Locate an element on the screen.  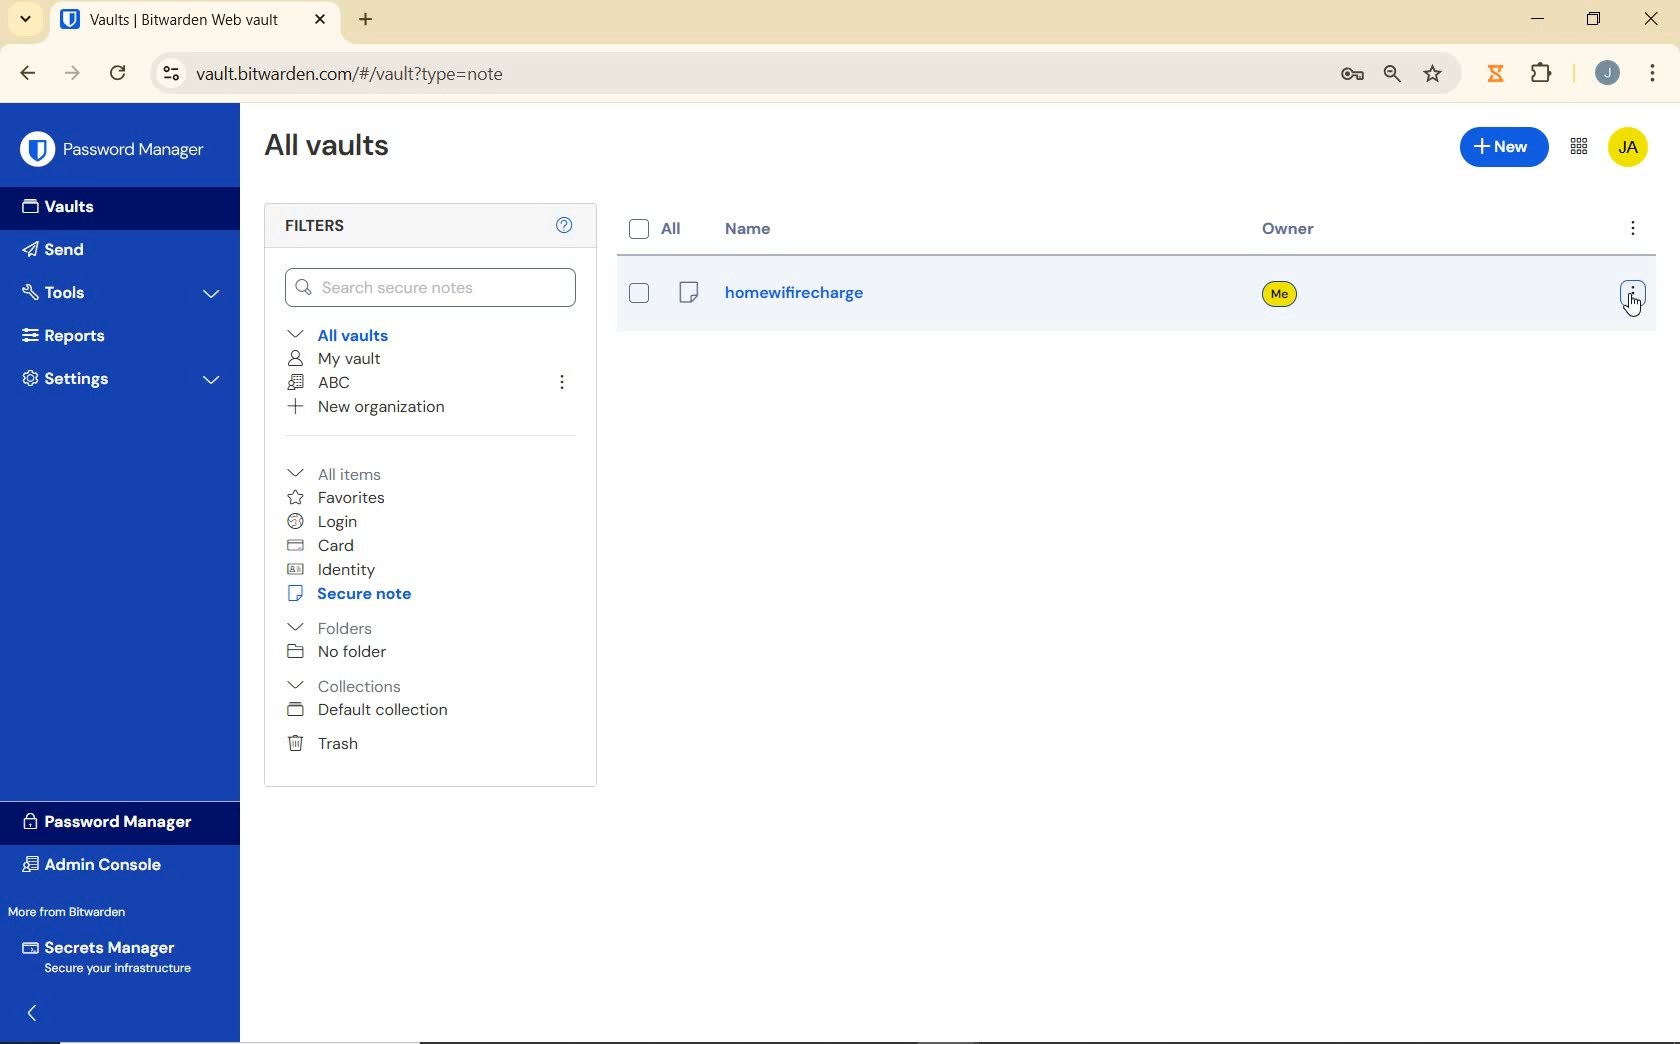
open tab is located at coordinates (193, 19).